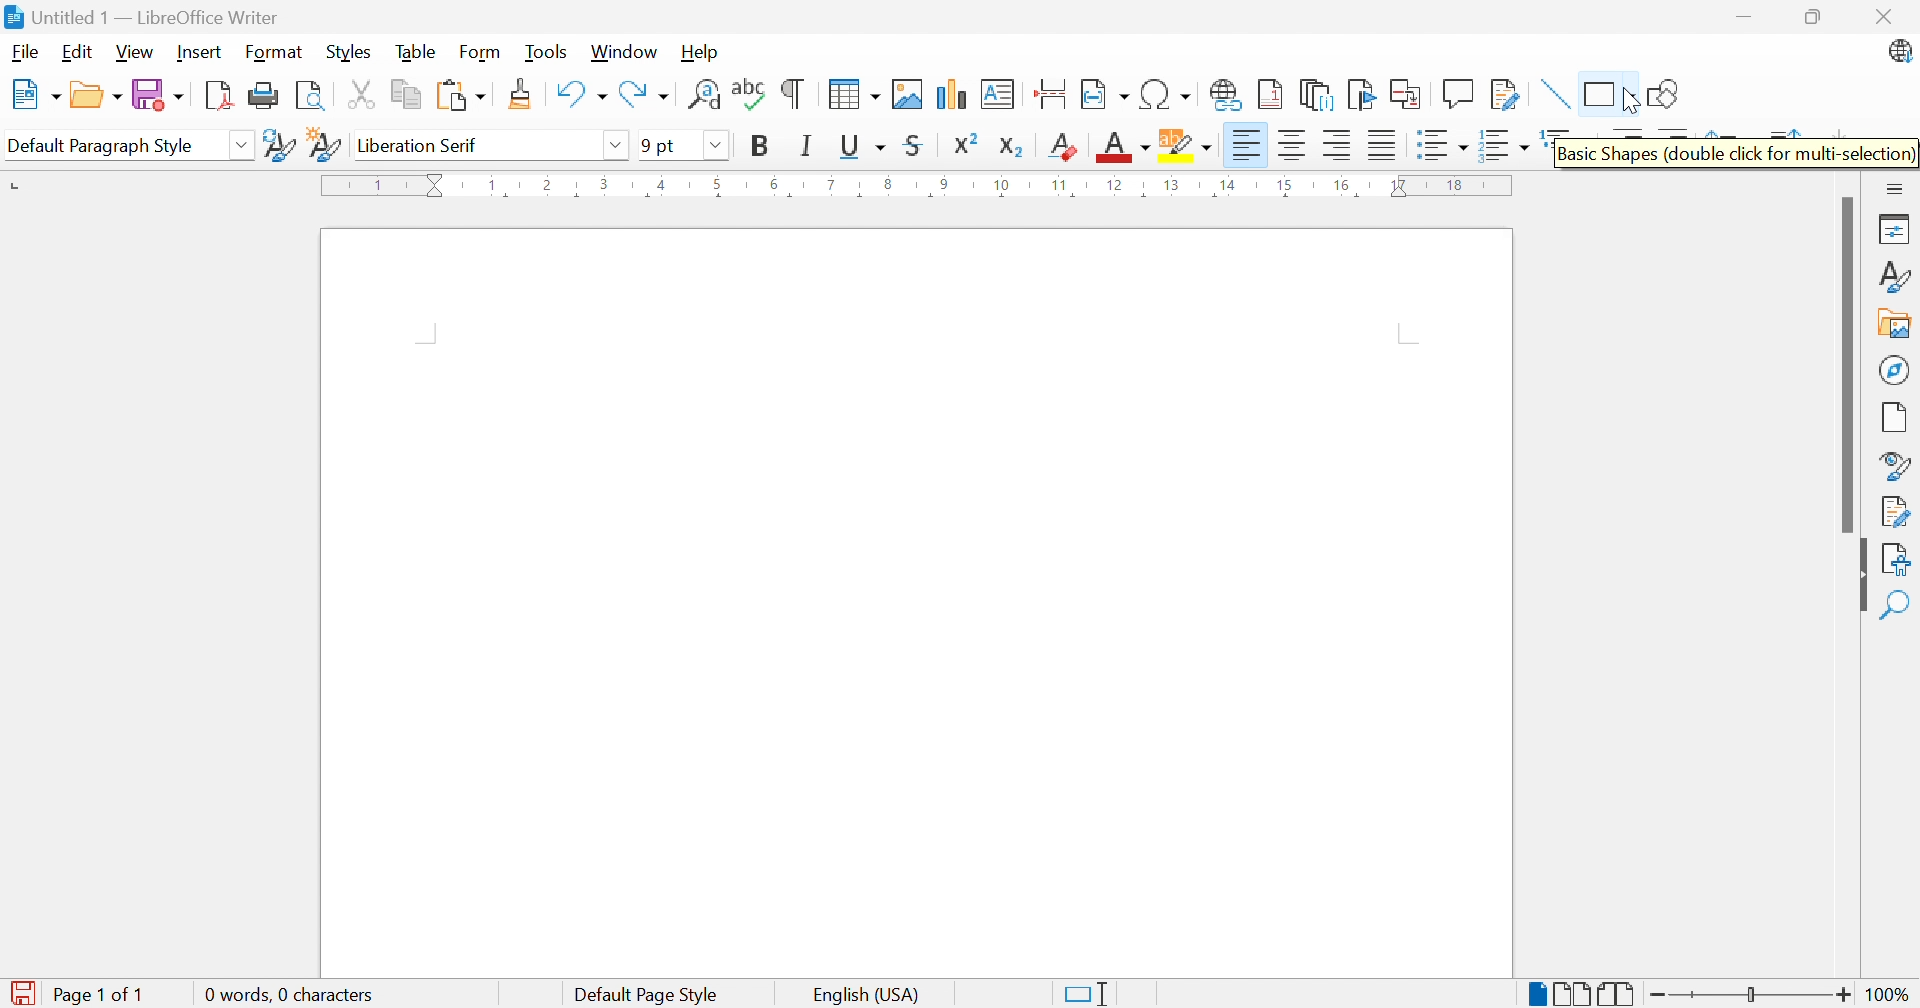 Image resolution: width=1920 pixels, height=1008 pixels. I want to click on Properties, so click(1898, 229).